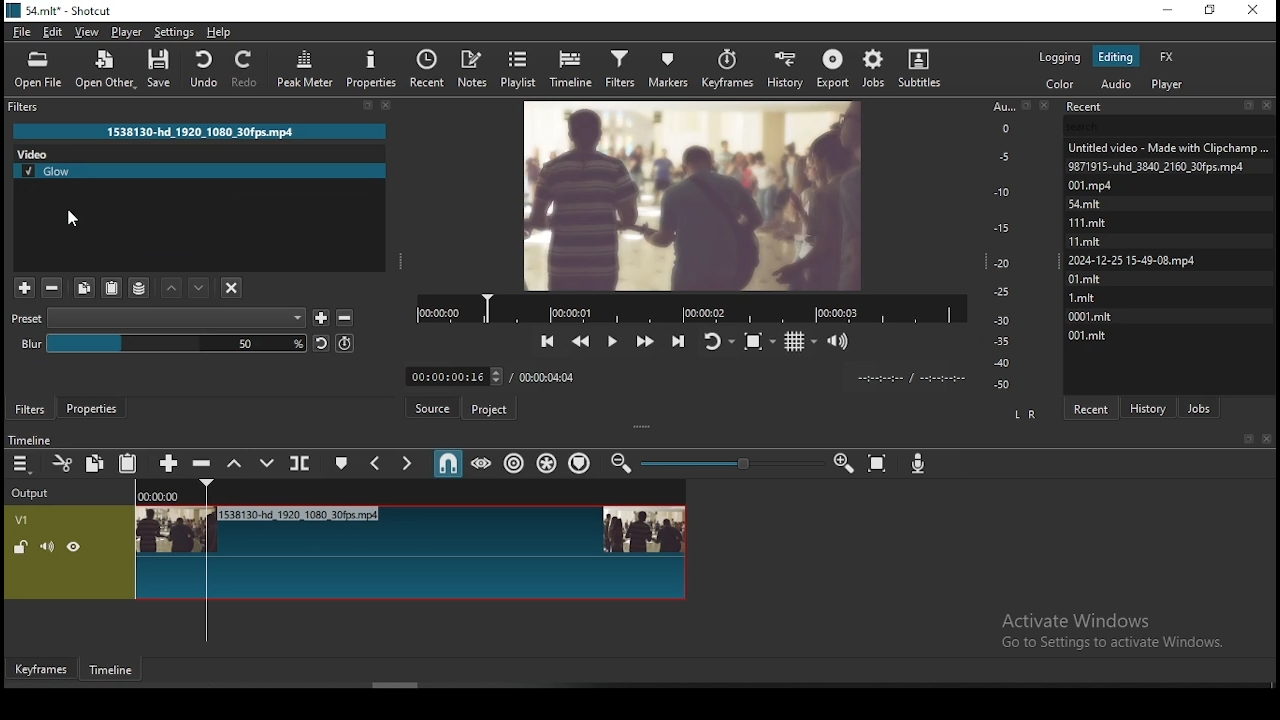 The height and width of the screenshot is (720, 1280). What do you see at coordinates (1270, 440) in the screenshot?
I see `close` at bounding box center [1270, 440].